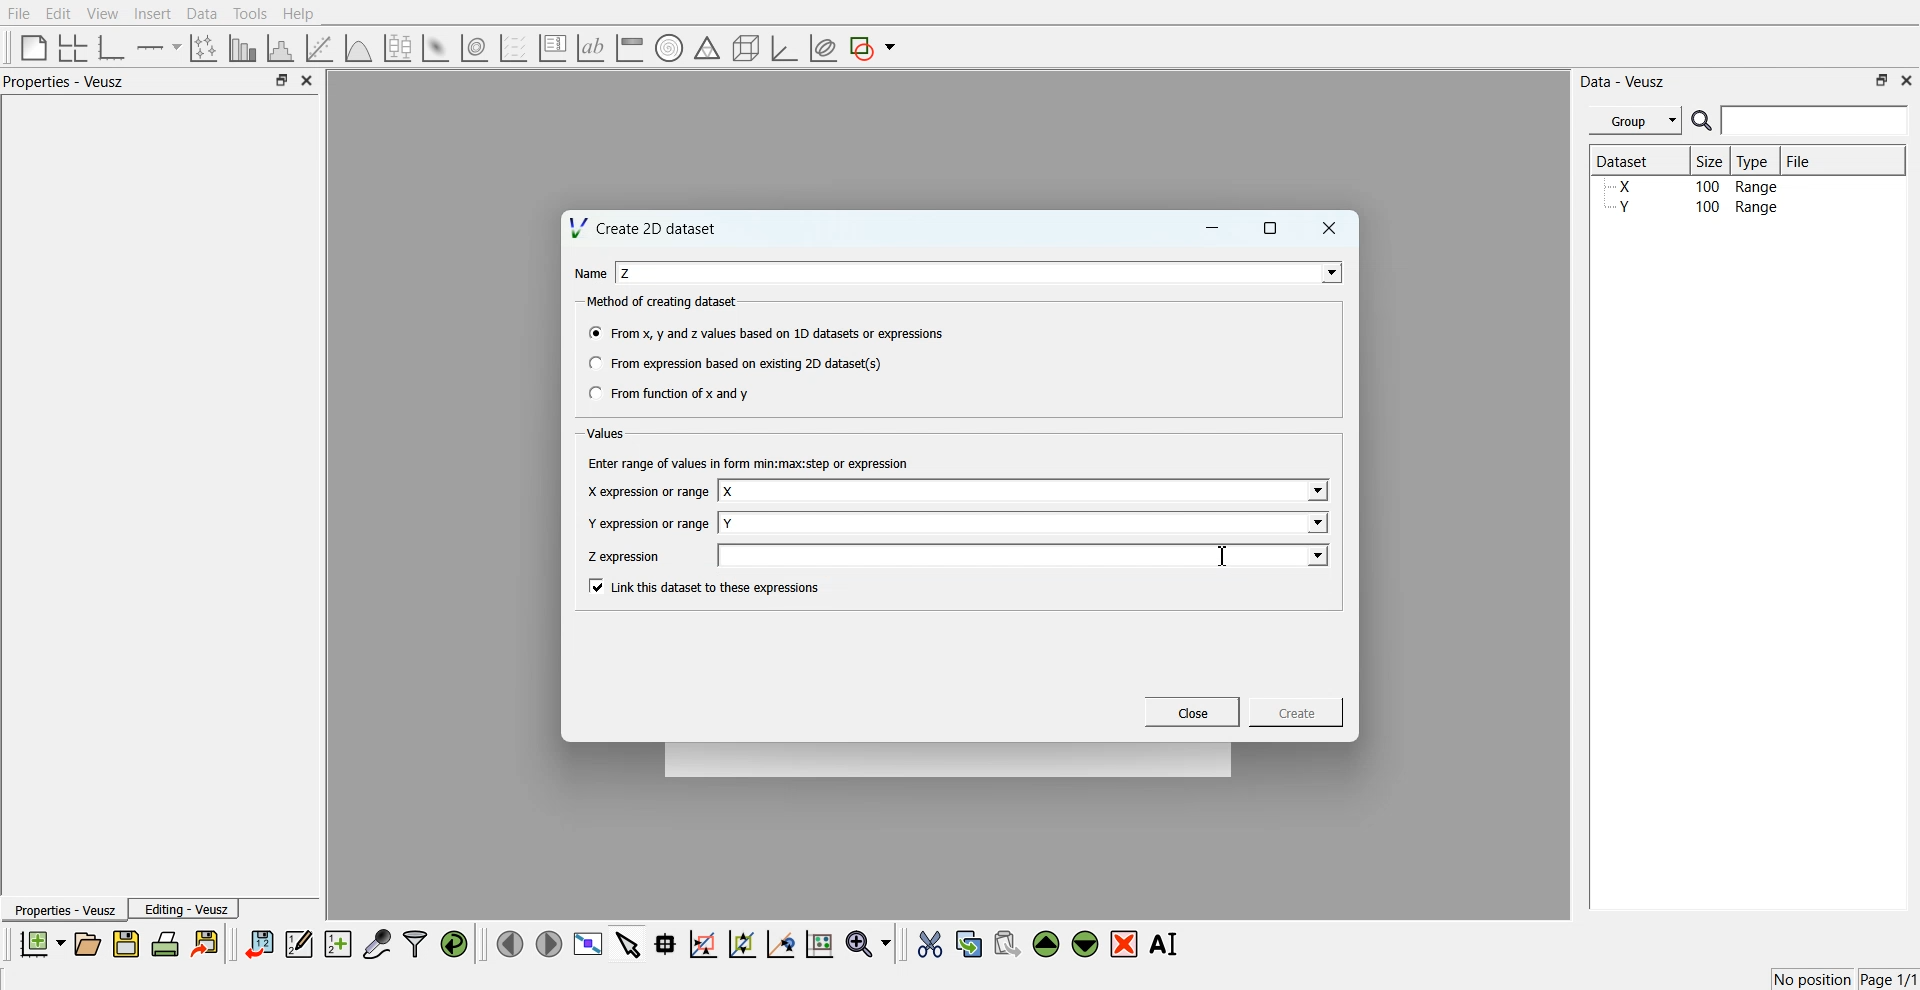 This screenshot has width=1920, height=990. What do you see at coordinates (666, 943) in the screenshot?
I see `Read data points from graph` at bounding box center [666, 943].